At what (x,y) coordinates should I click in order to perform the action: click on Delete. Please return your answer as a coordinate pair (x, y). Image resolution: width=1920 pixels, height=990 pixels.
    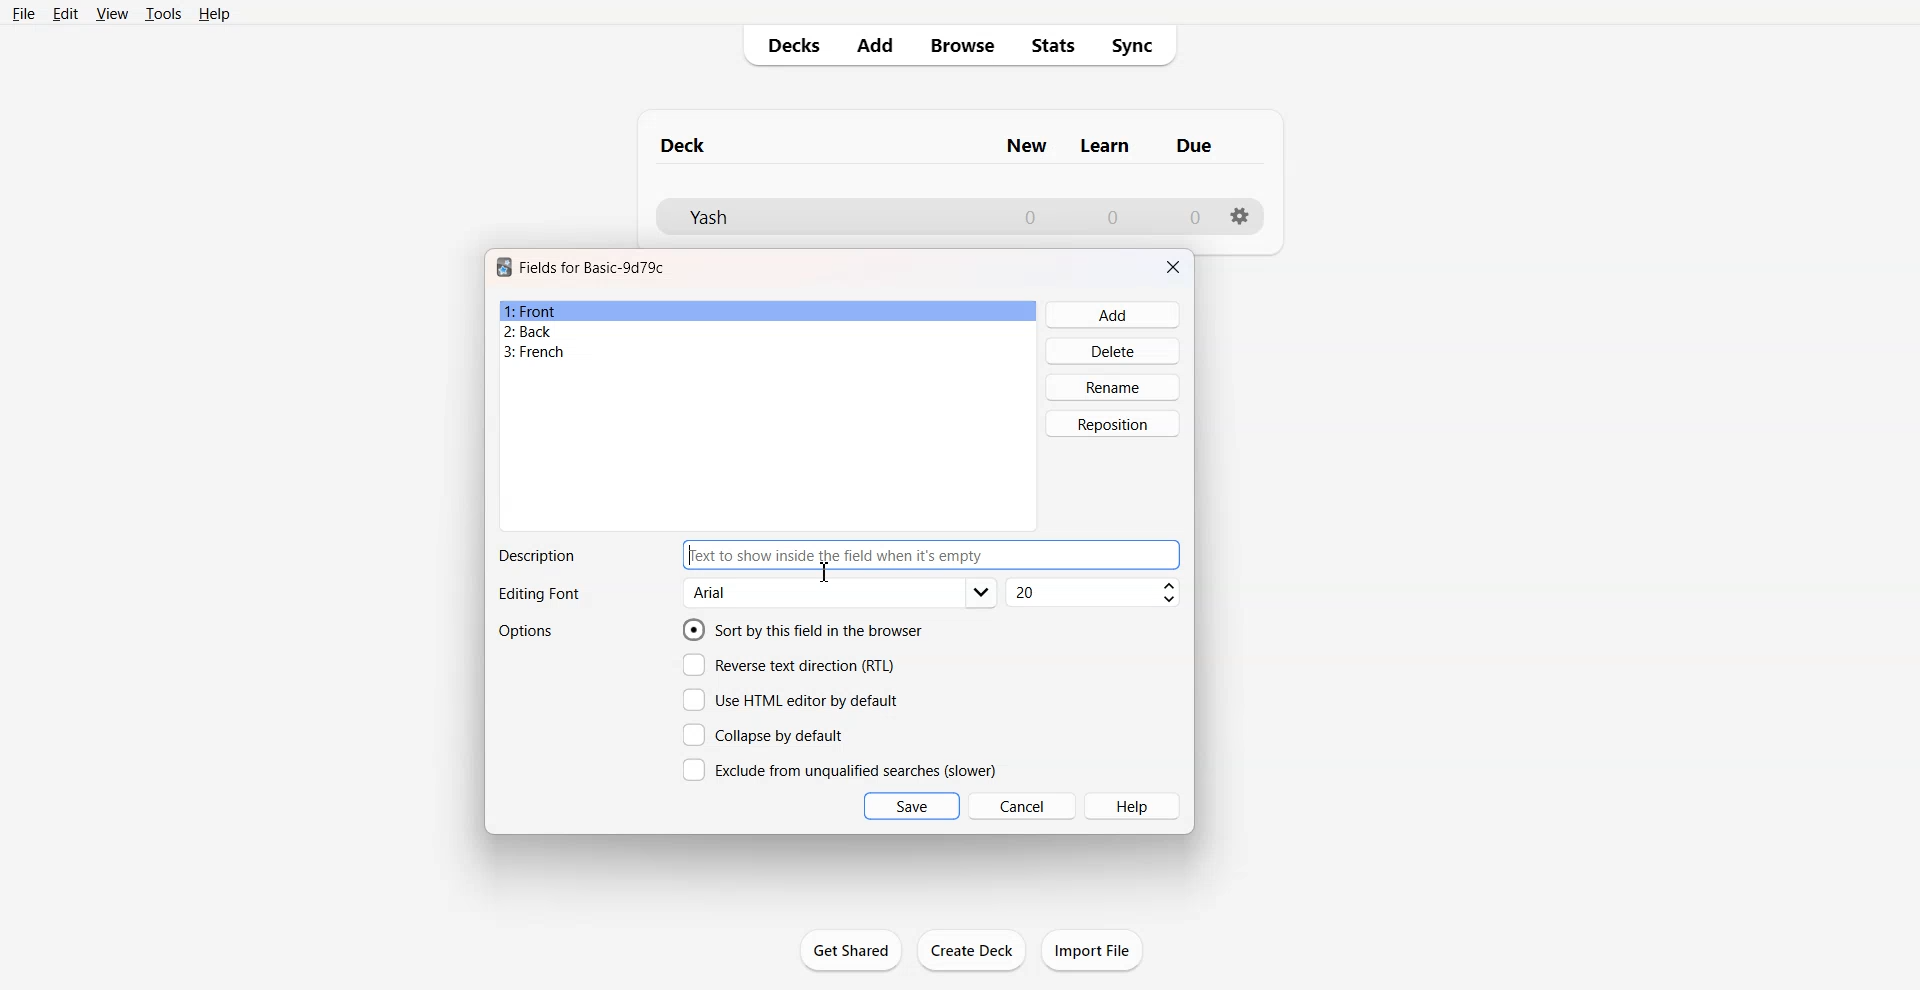
    Looking at the image, I should click on (1114, 350).